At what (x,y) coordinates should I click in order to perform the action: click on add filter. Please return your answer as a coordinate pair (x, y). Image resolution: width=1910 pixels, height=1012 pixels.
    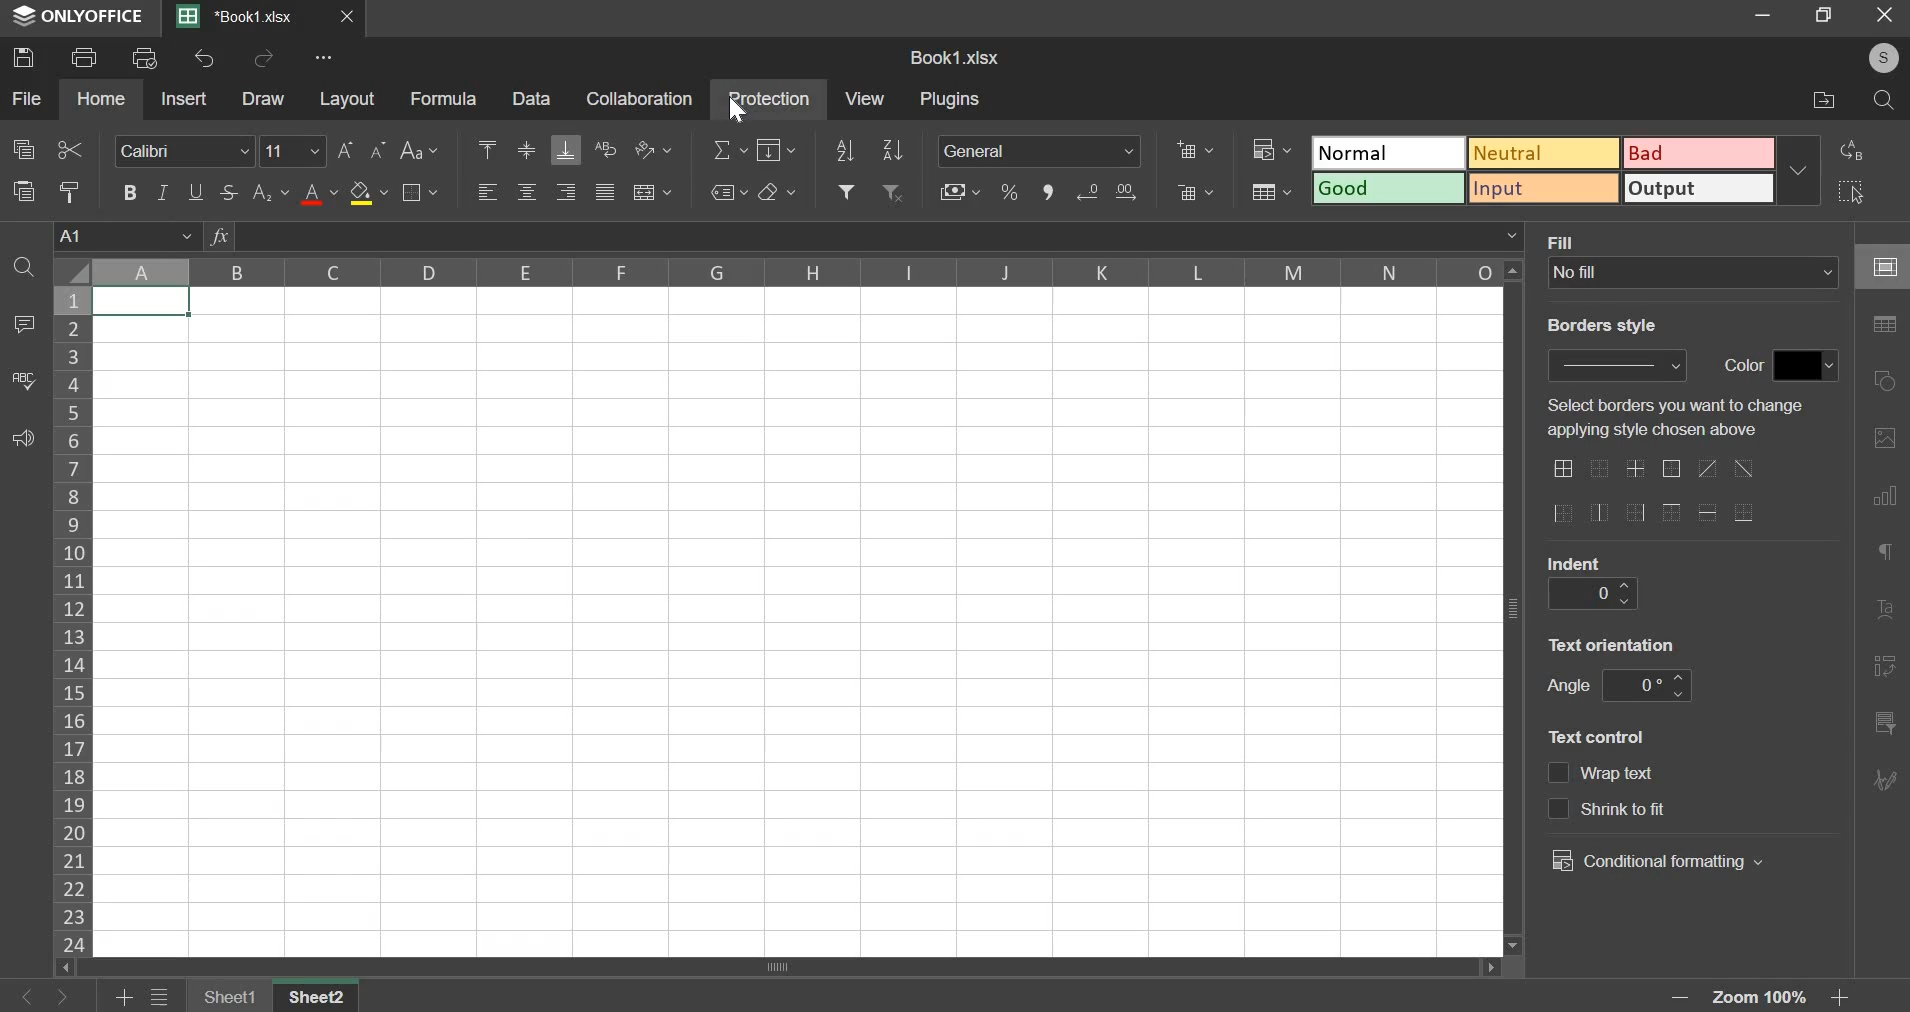
    Looking at the image, I should click on (847, 190).